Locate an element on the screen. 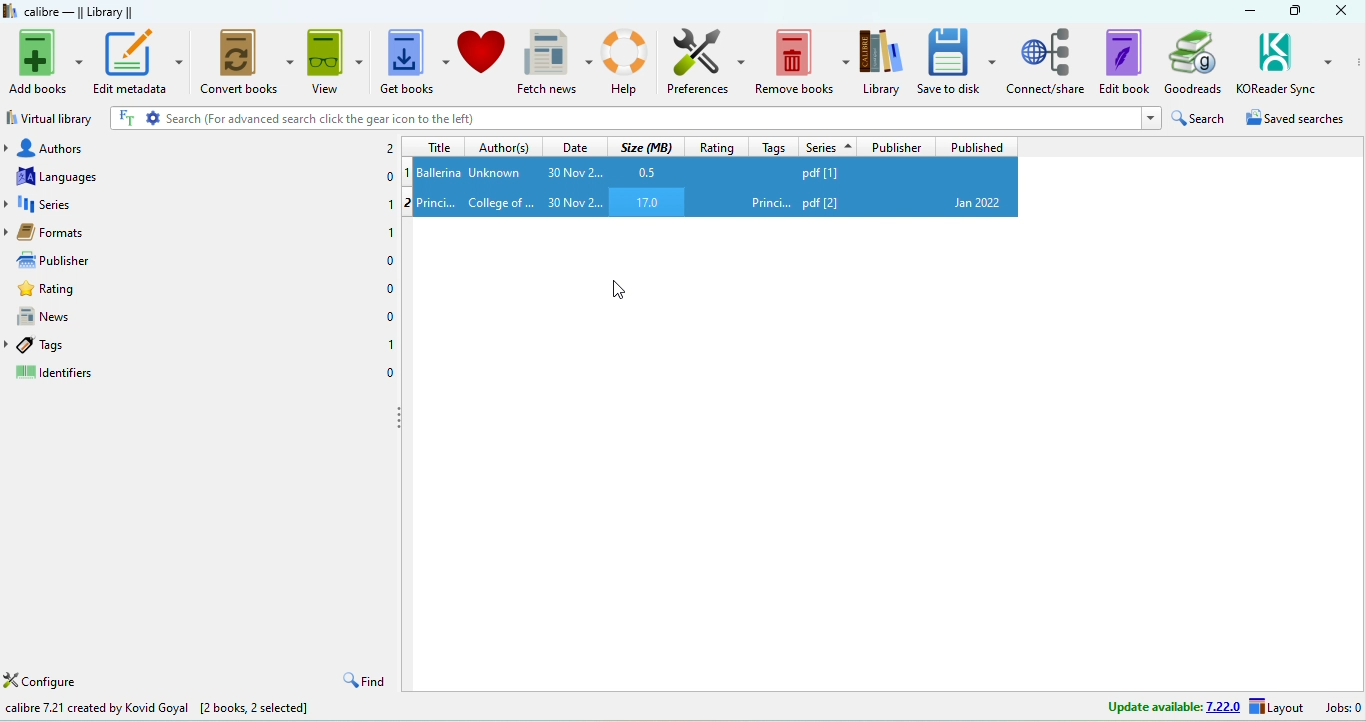  View is located at coordinates (338, 59).